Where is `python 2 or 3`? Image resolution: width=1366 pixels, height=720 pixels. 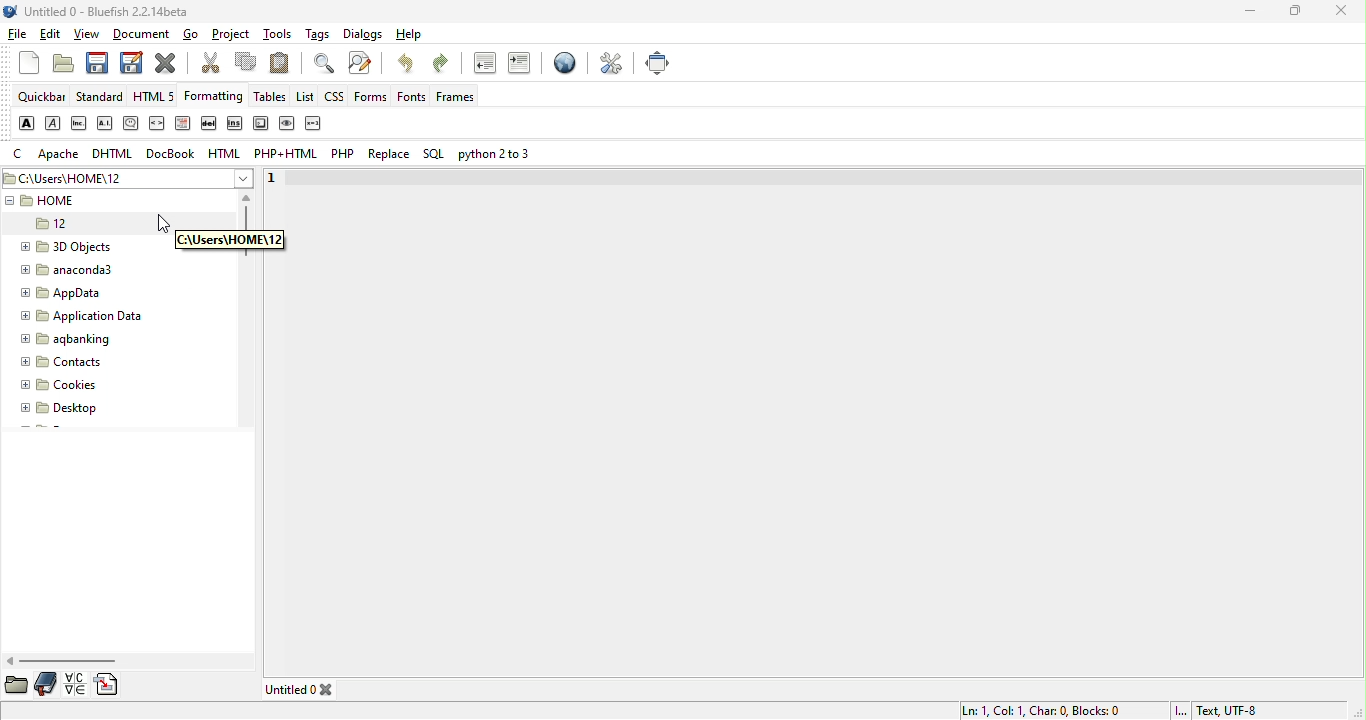
python 2 or 3 is located at coordinates (497, 155).